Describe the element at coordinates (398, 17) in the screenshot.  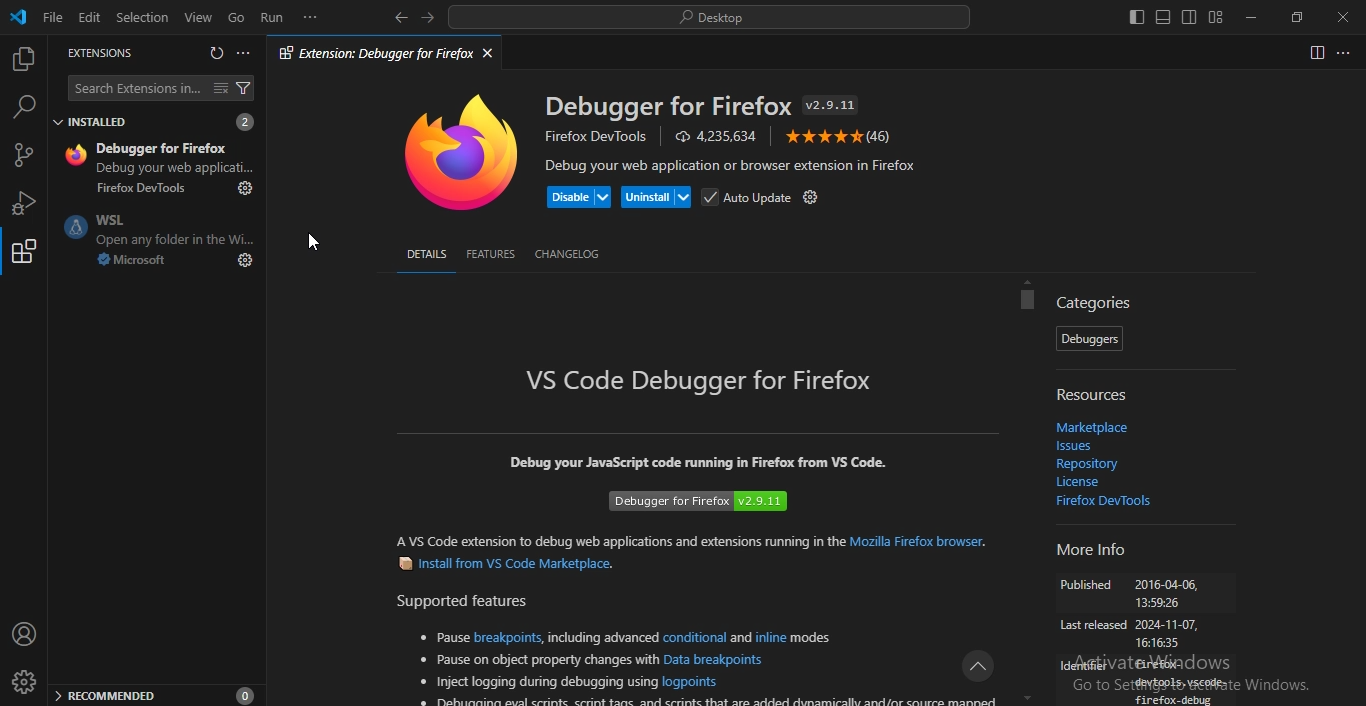
I see `go back` at that location.